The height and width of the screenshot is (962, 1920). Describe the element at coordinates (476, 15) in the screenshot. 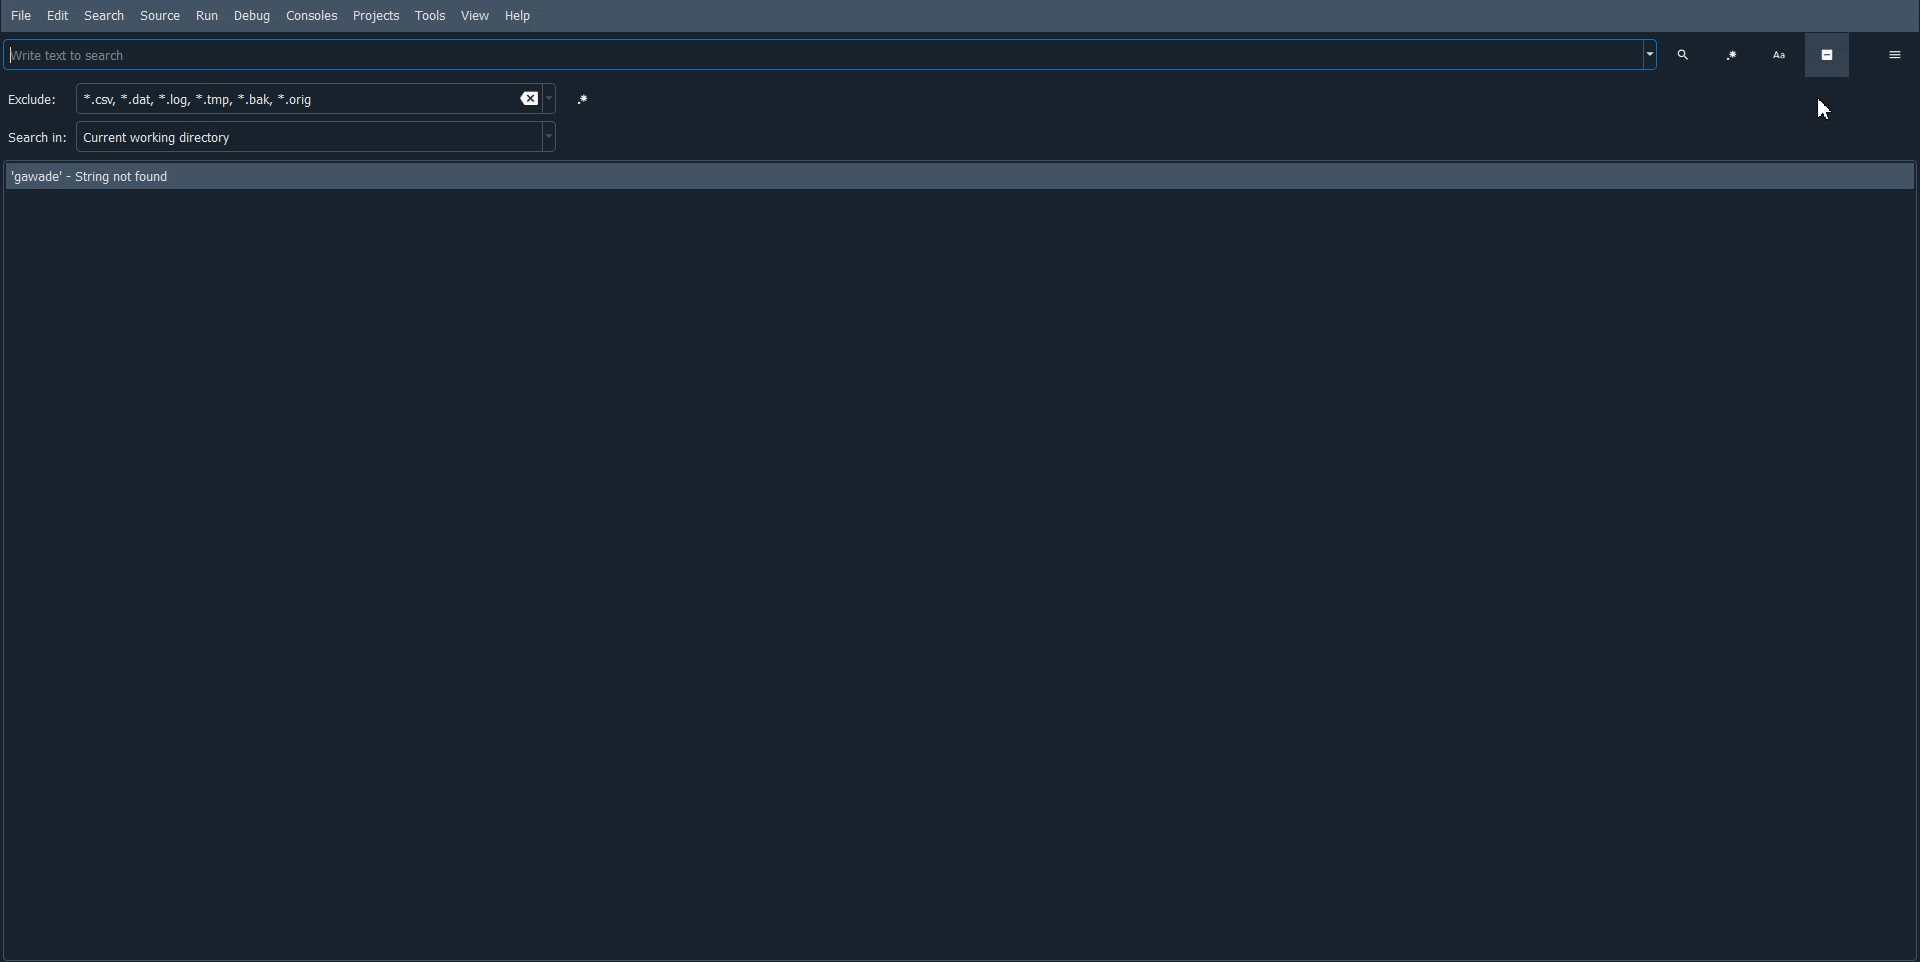

I see `View` at that location.